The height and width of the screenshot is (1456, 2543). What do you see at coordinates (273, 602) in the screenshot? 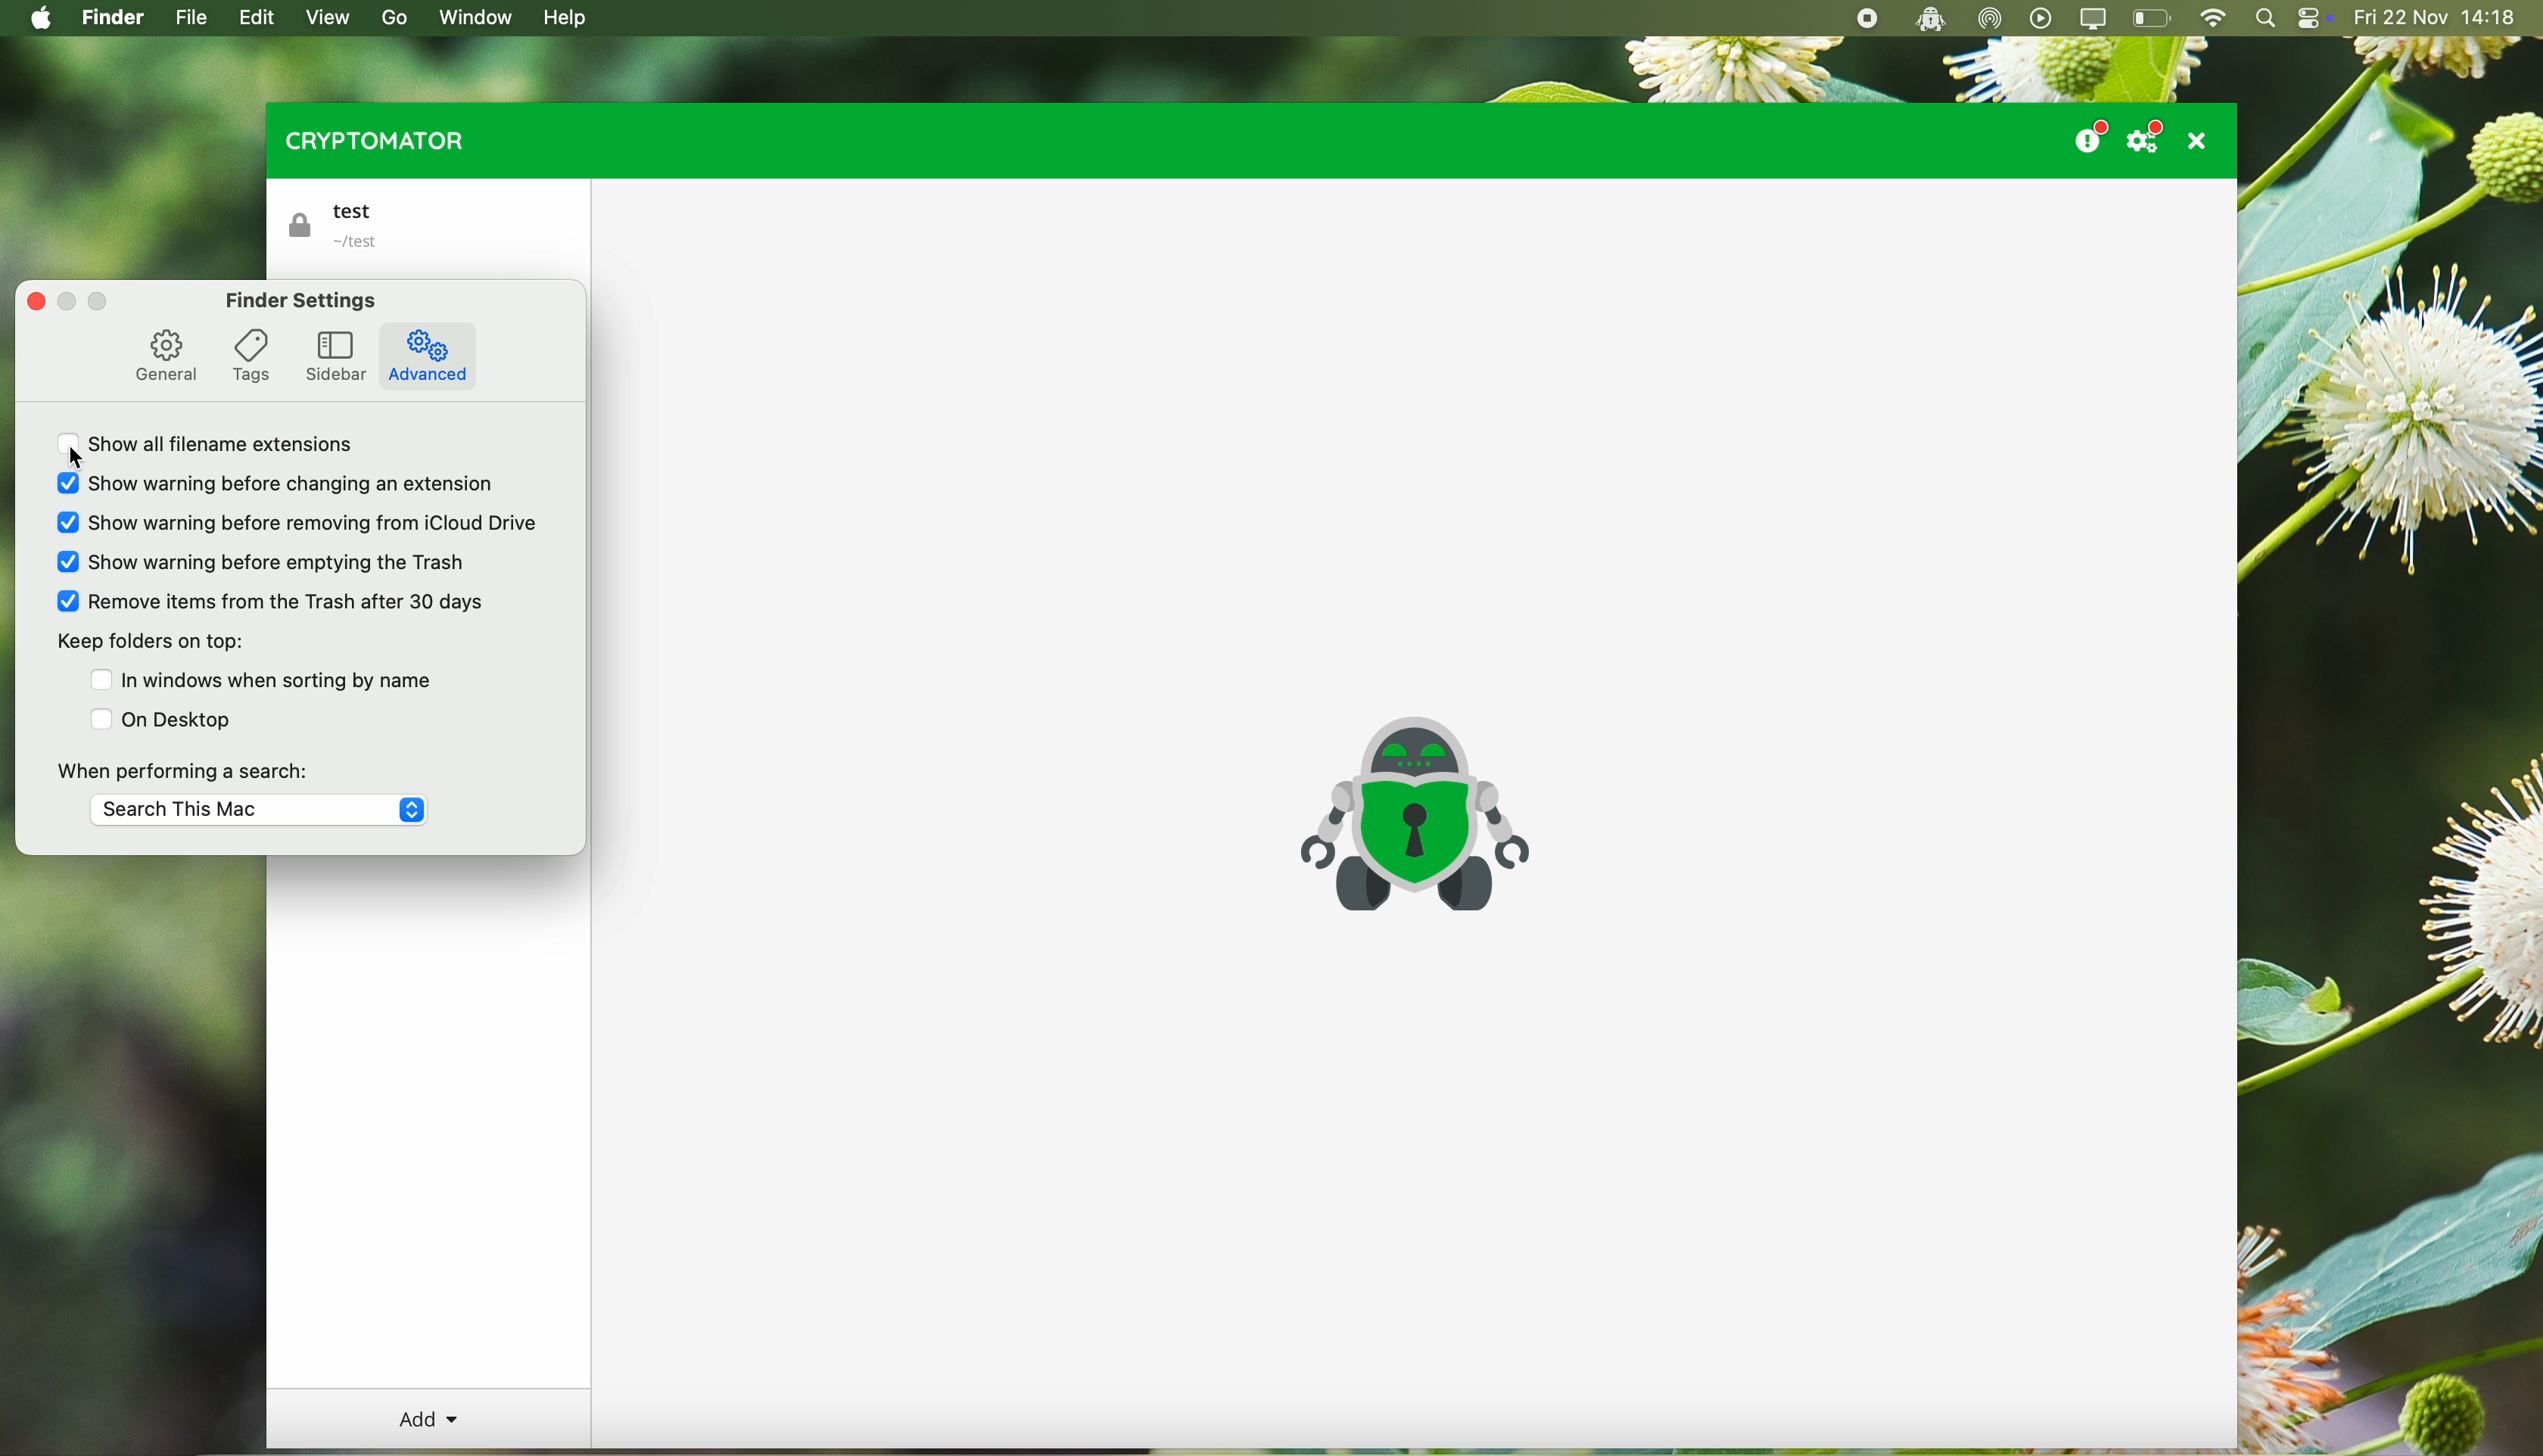
I see `Remove items from the Trash after 30 days` at bounding box center [273, 602].